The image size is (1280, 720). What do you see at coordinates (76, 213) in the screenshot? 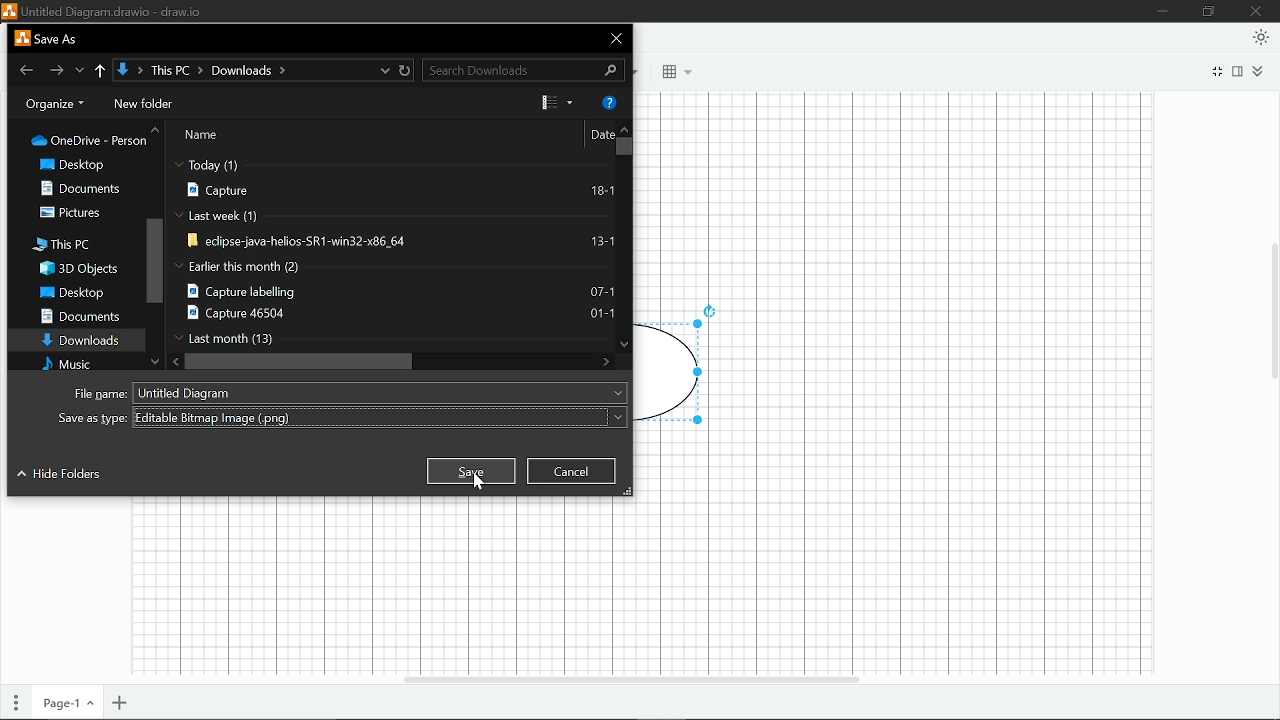
I see `Pictures` at bounding box center [76, 213].